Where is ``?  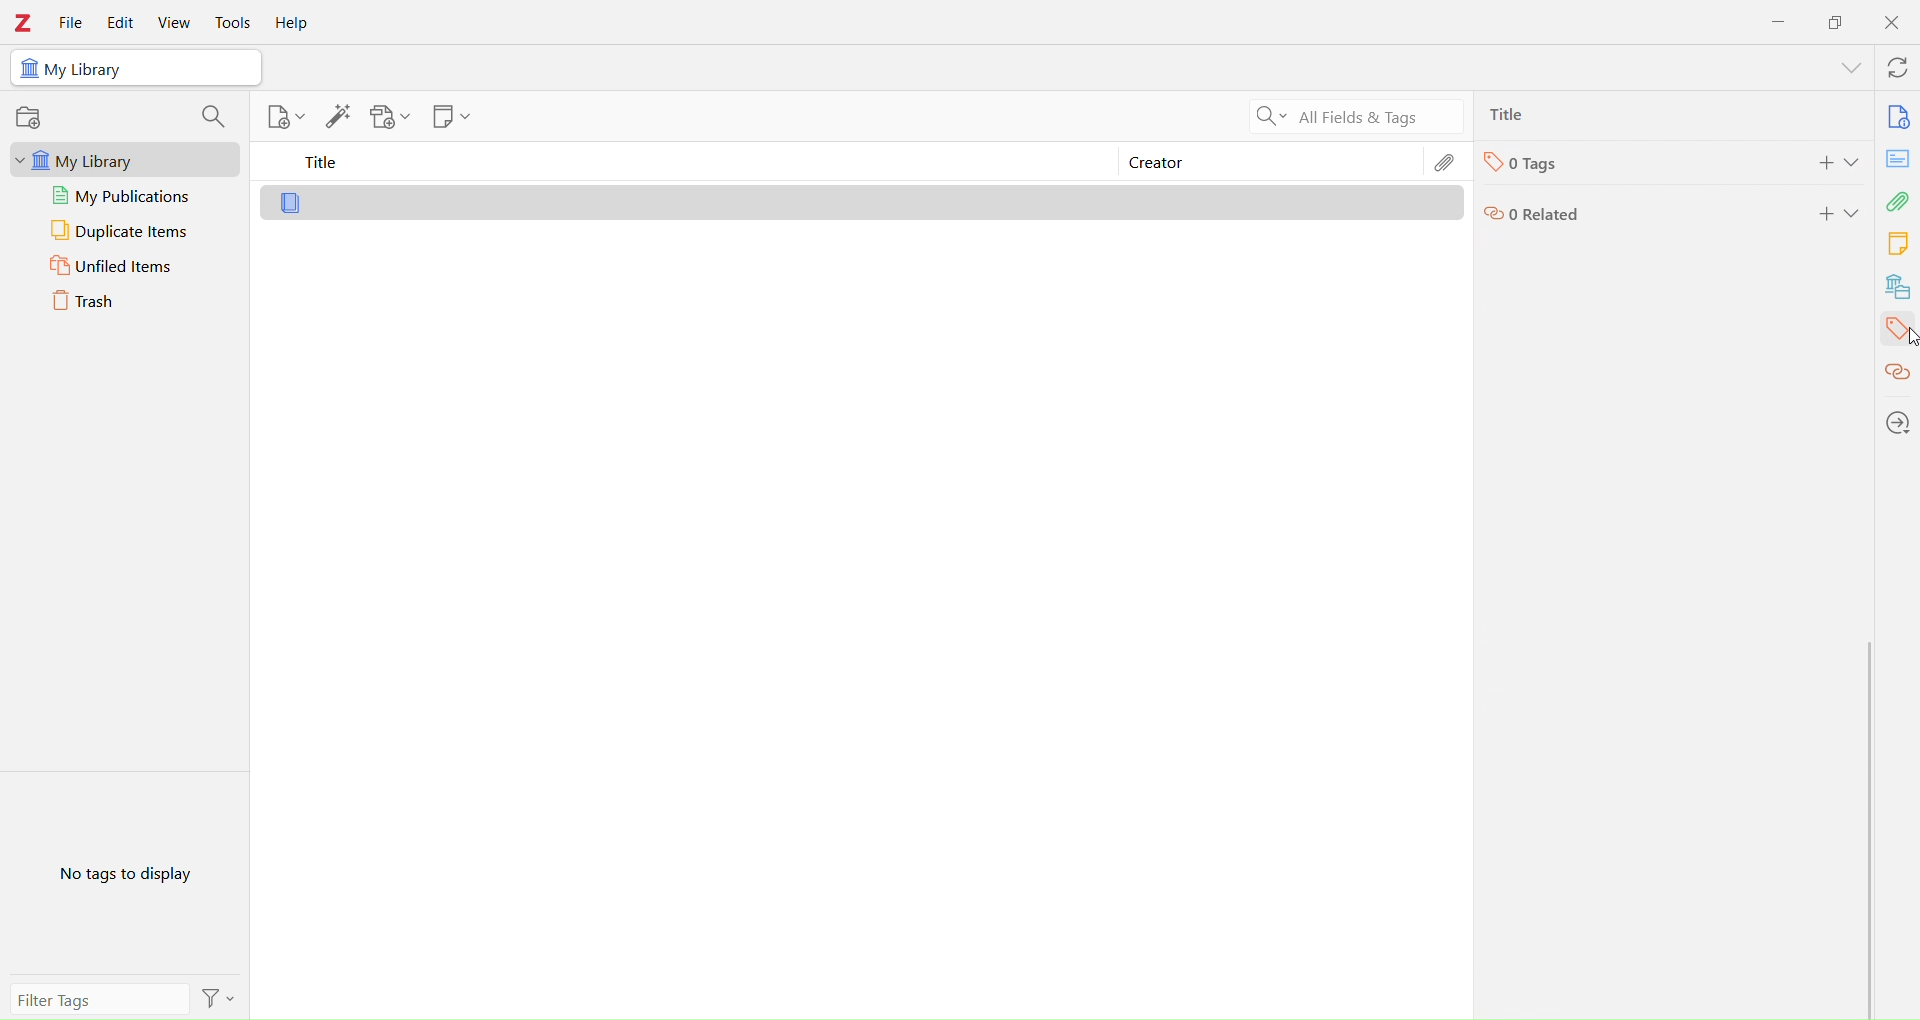
 is located at coordinates (1785, 22).